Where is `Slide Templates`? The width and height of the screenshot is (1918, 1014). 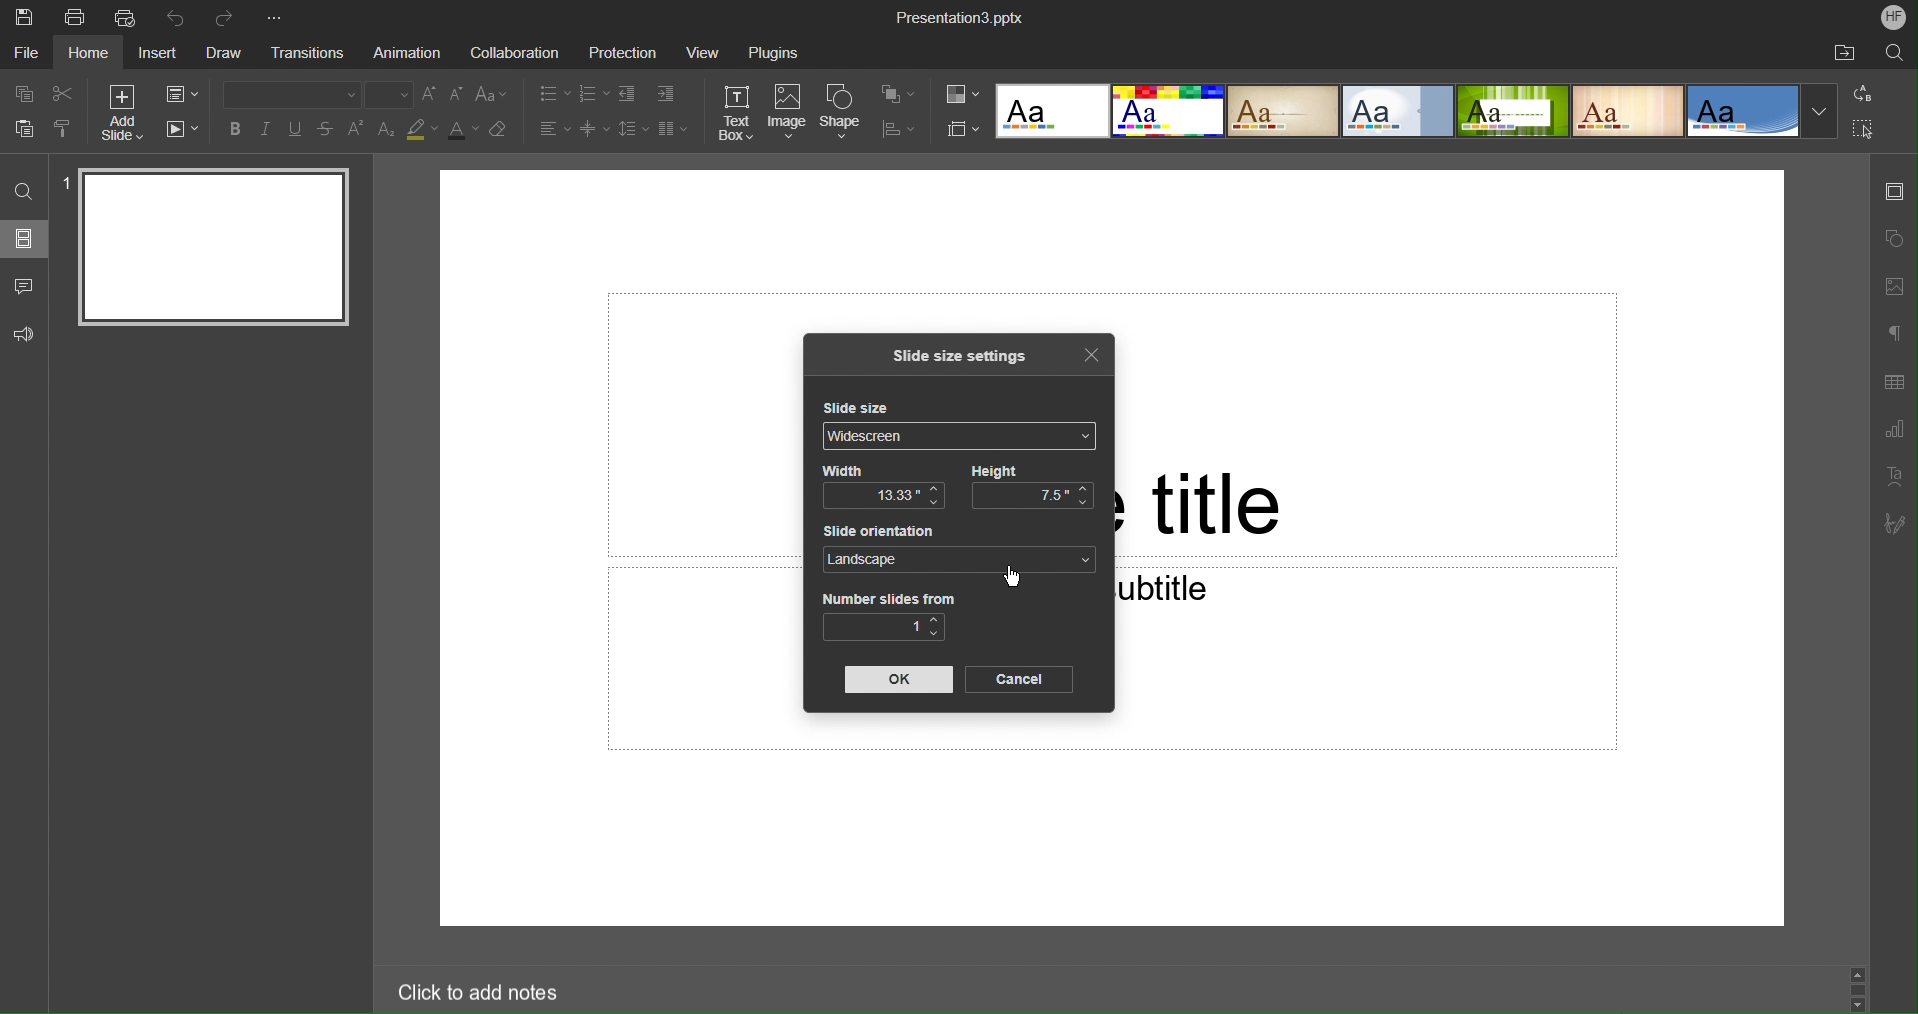
Slide Templates is located at coordinates (1415, 112).